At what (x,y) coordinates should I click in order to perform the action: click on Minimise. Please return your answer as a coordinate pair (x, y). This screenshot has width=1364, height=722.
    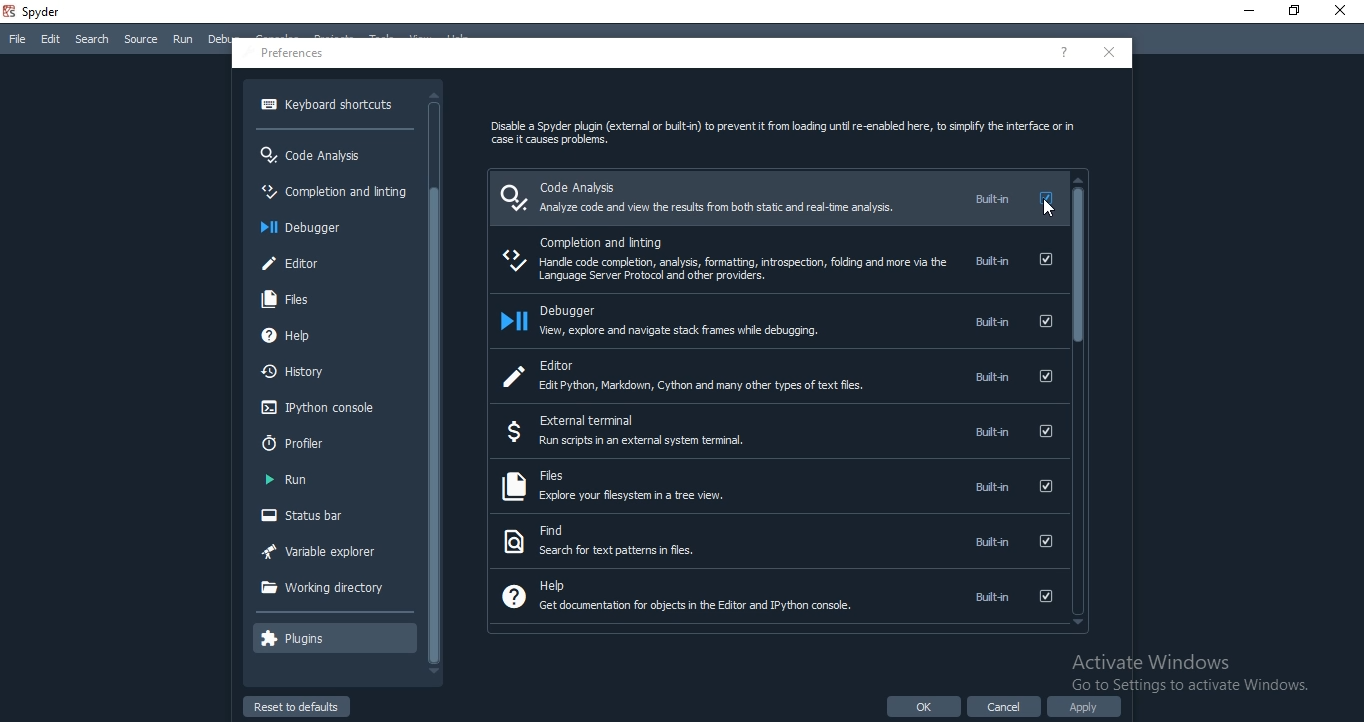
    Looking at the image, I should click on (1244, 11).